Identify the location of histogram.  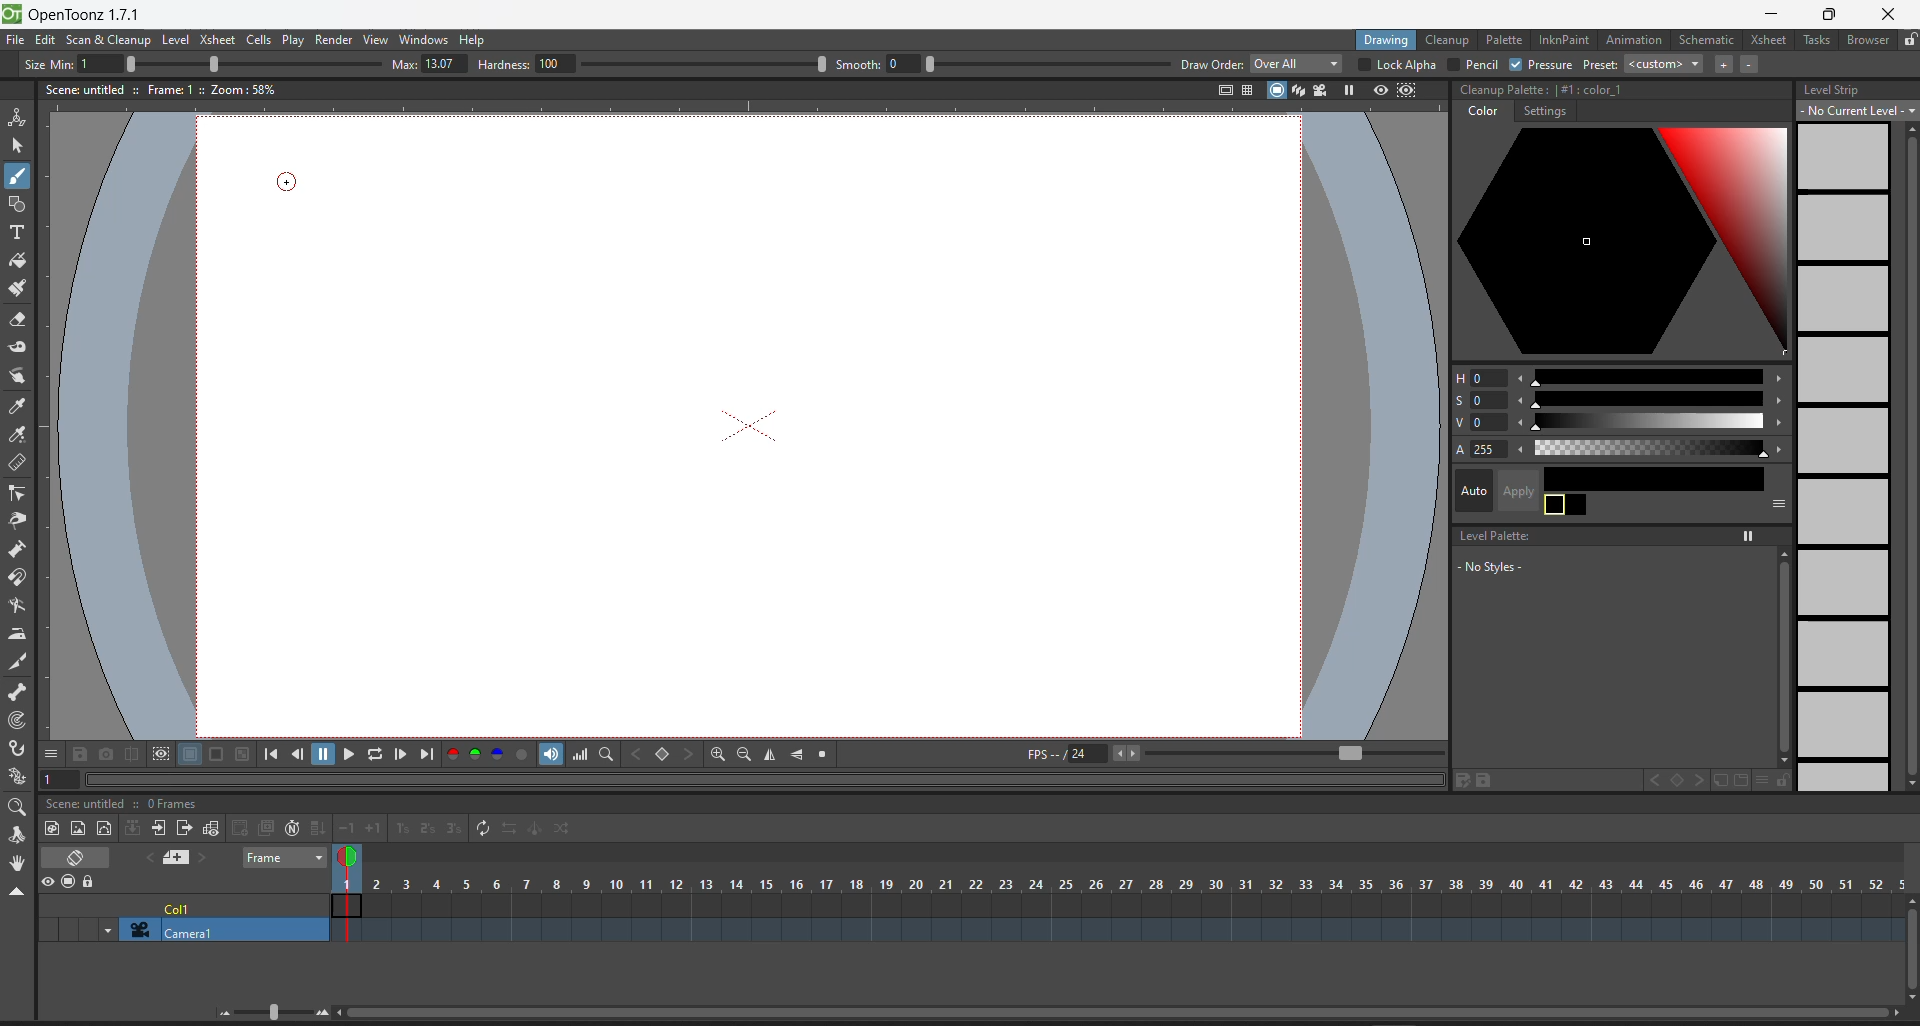
(580, 753).